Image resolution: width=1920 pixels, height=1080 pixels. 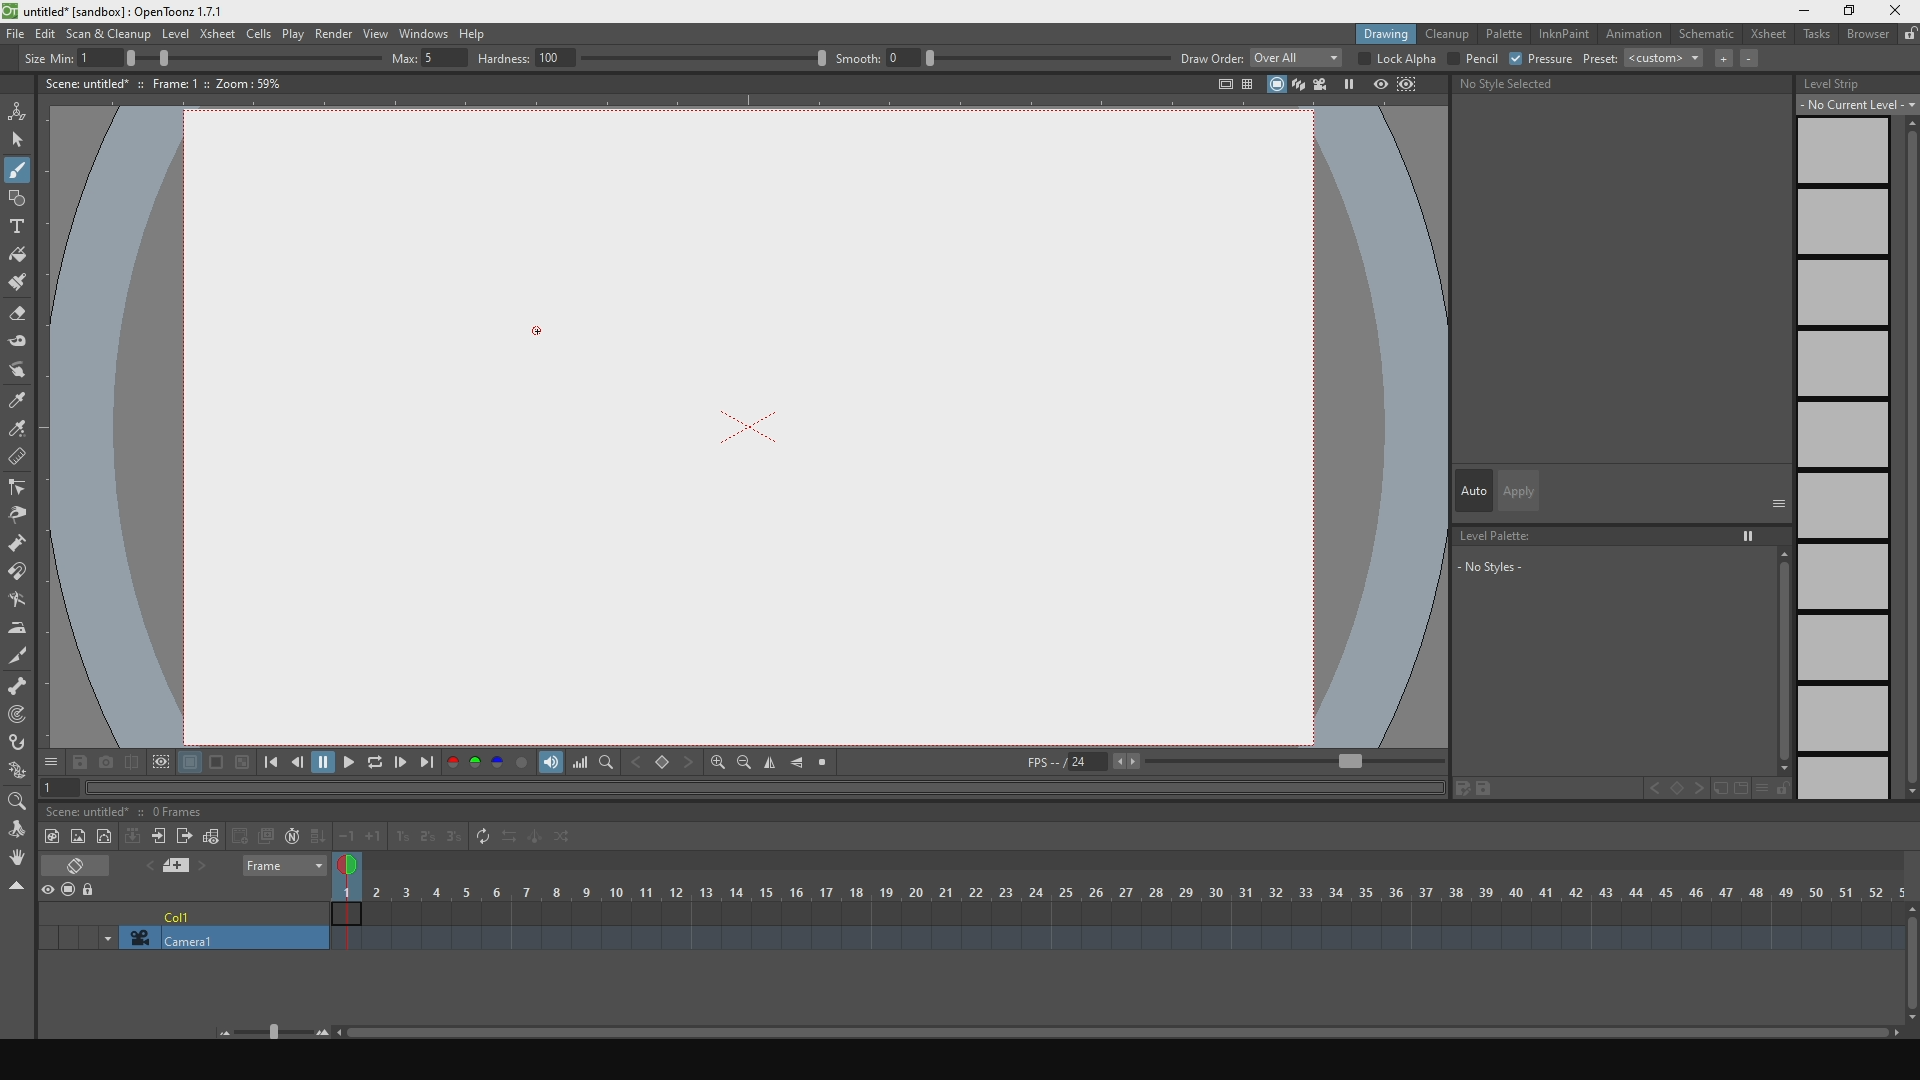 I want to click on cut, so click(x=18, y=655).